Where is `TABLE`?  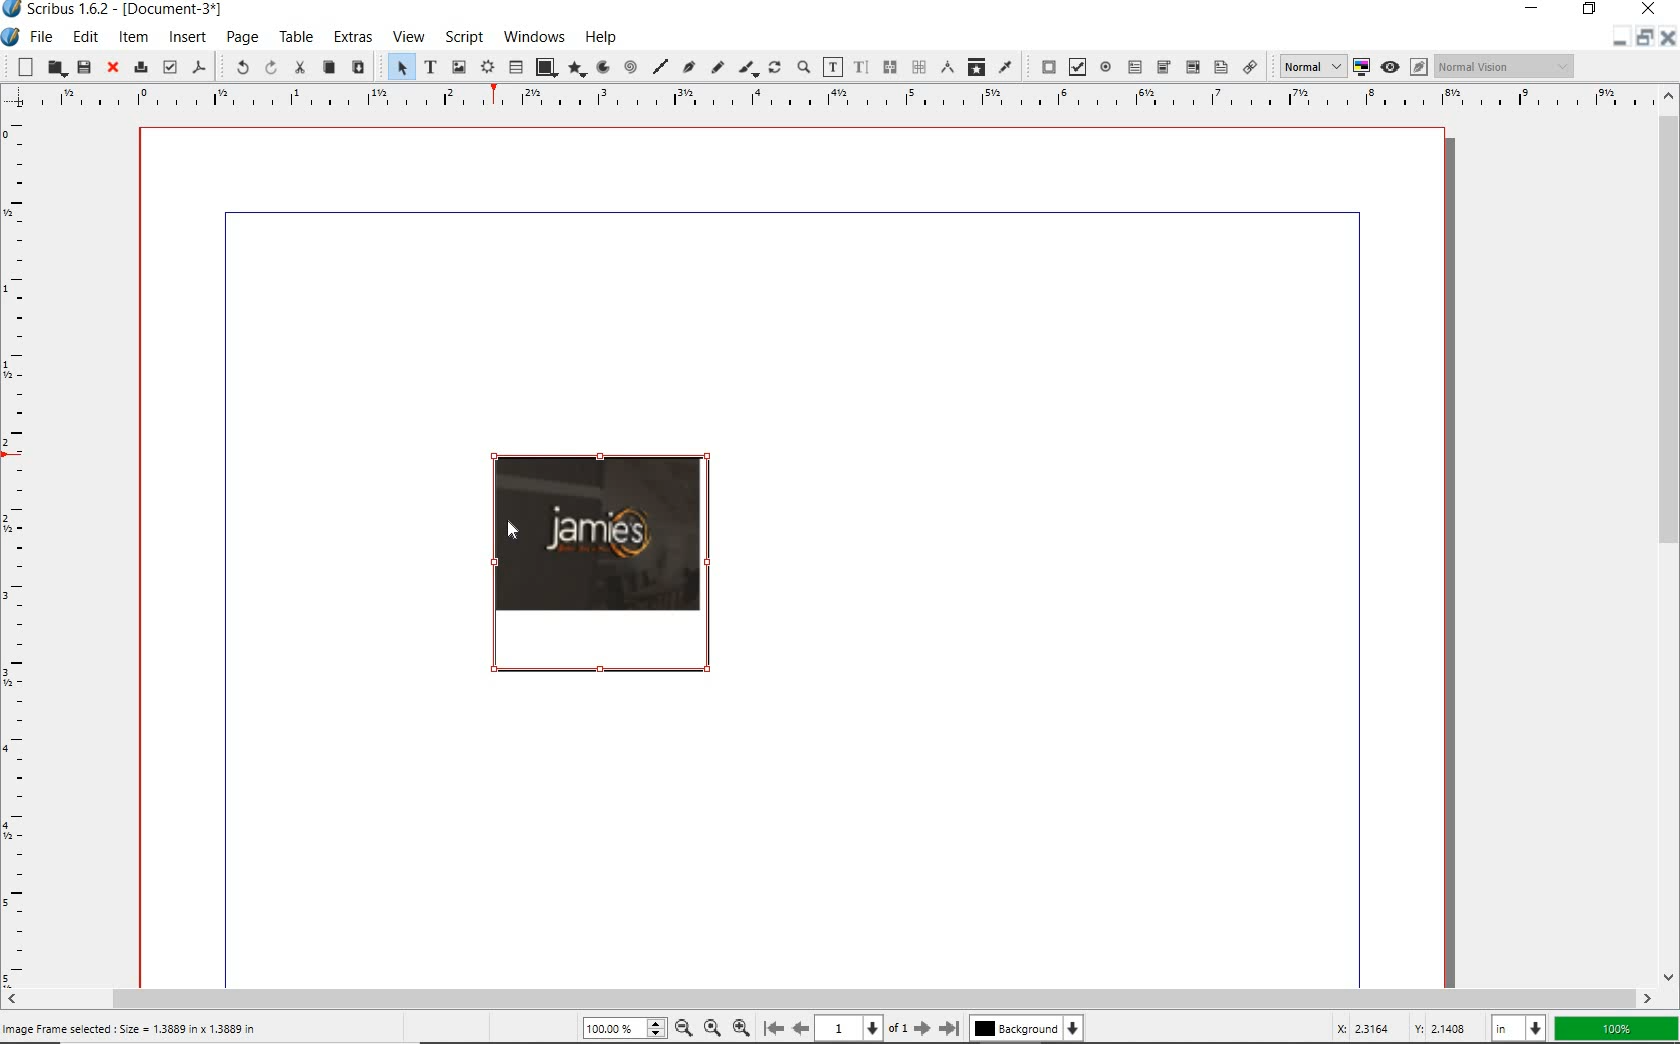 TABLE is located at coordinates (297, 36).